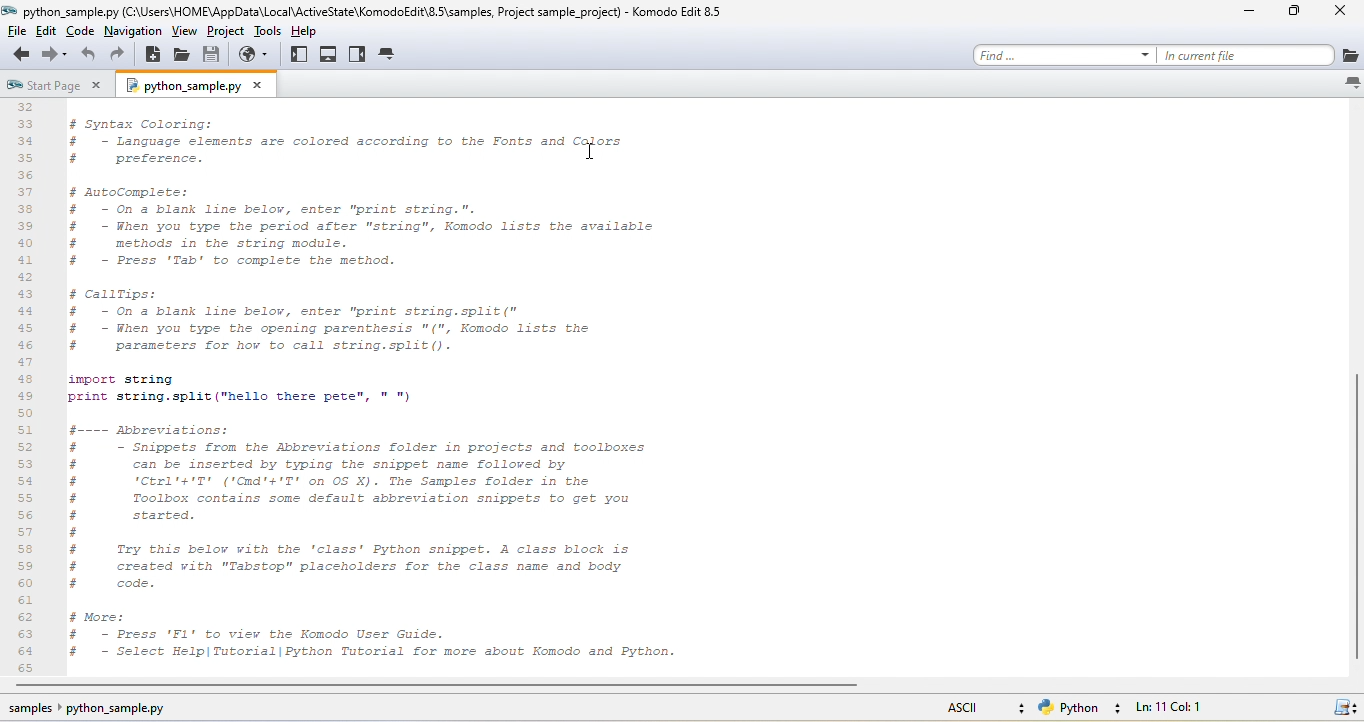 Image resolution: width=1364 pixels, height=722 pixels. Describe the element at coordinates (51, 32) in the screenshot. I see `edit` at that location.